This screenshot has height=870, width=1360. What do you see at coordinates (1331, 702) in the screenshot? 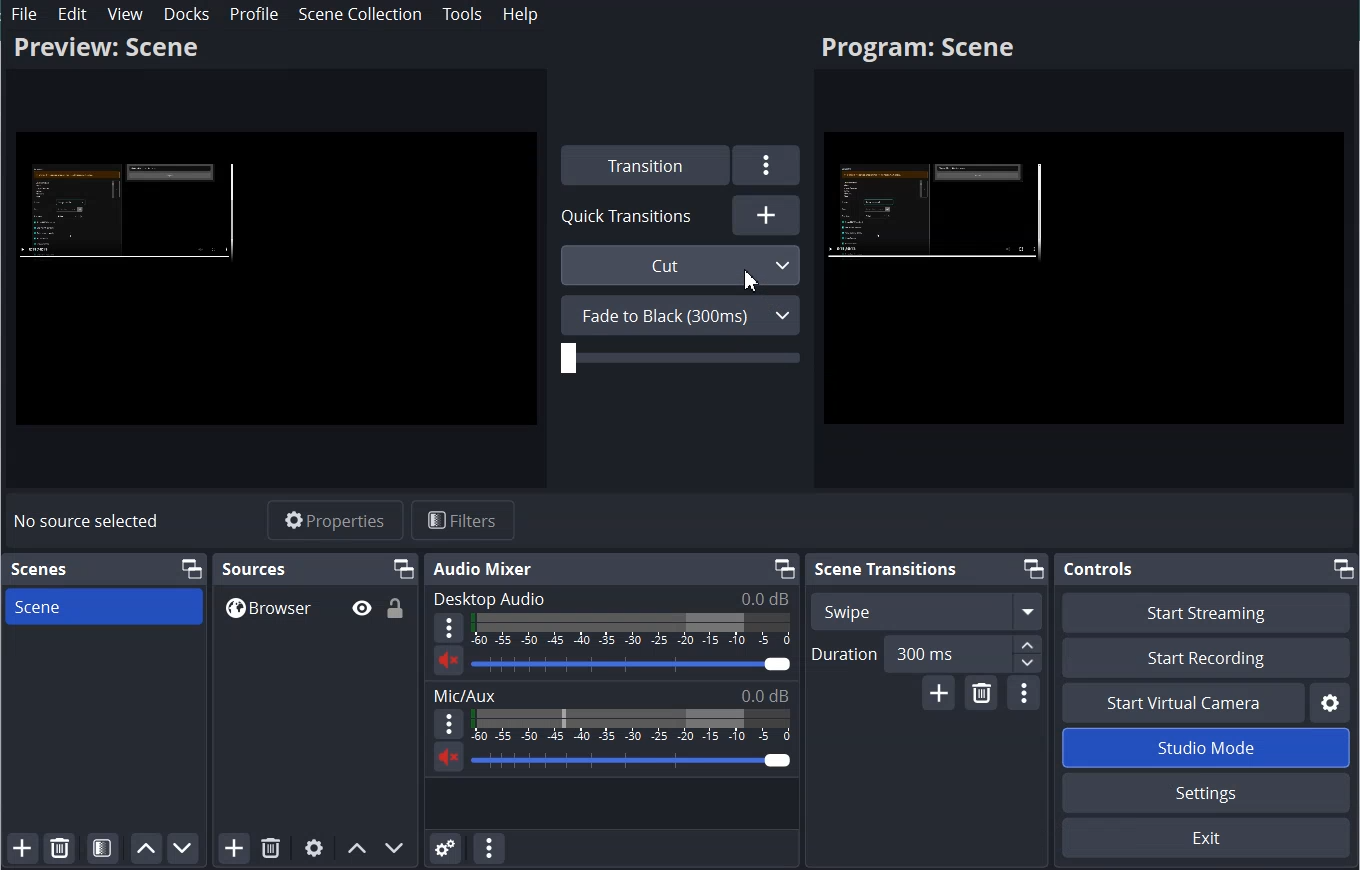
I see `Settings` at bounding box center [1331, 702].